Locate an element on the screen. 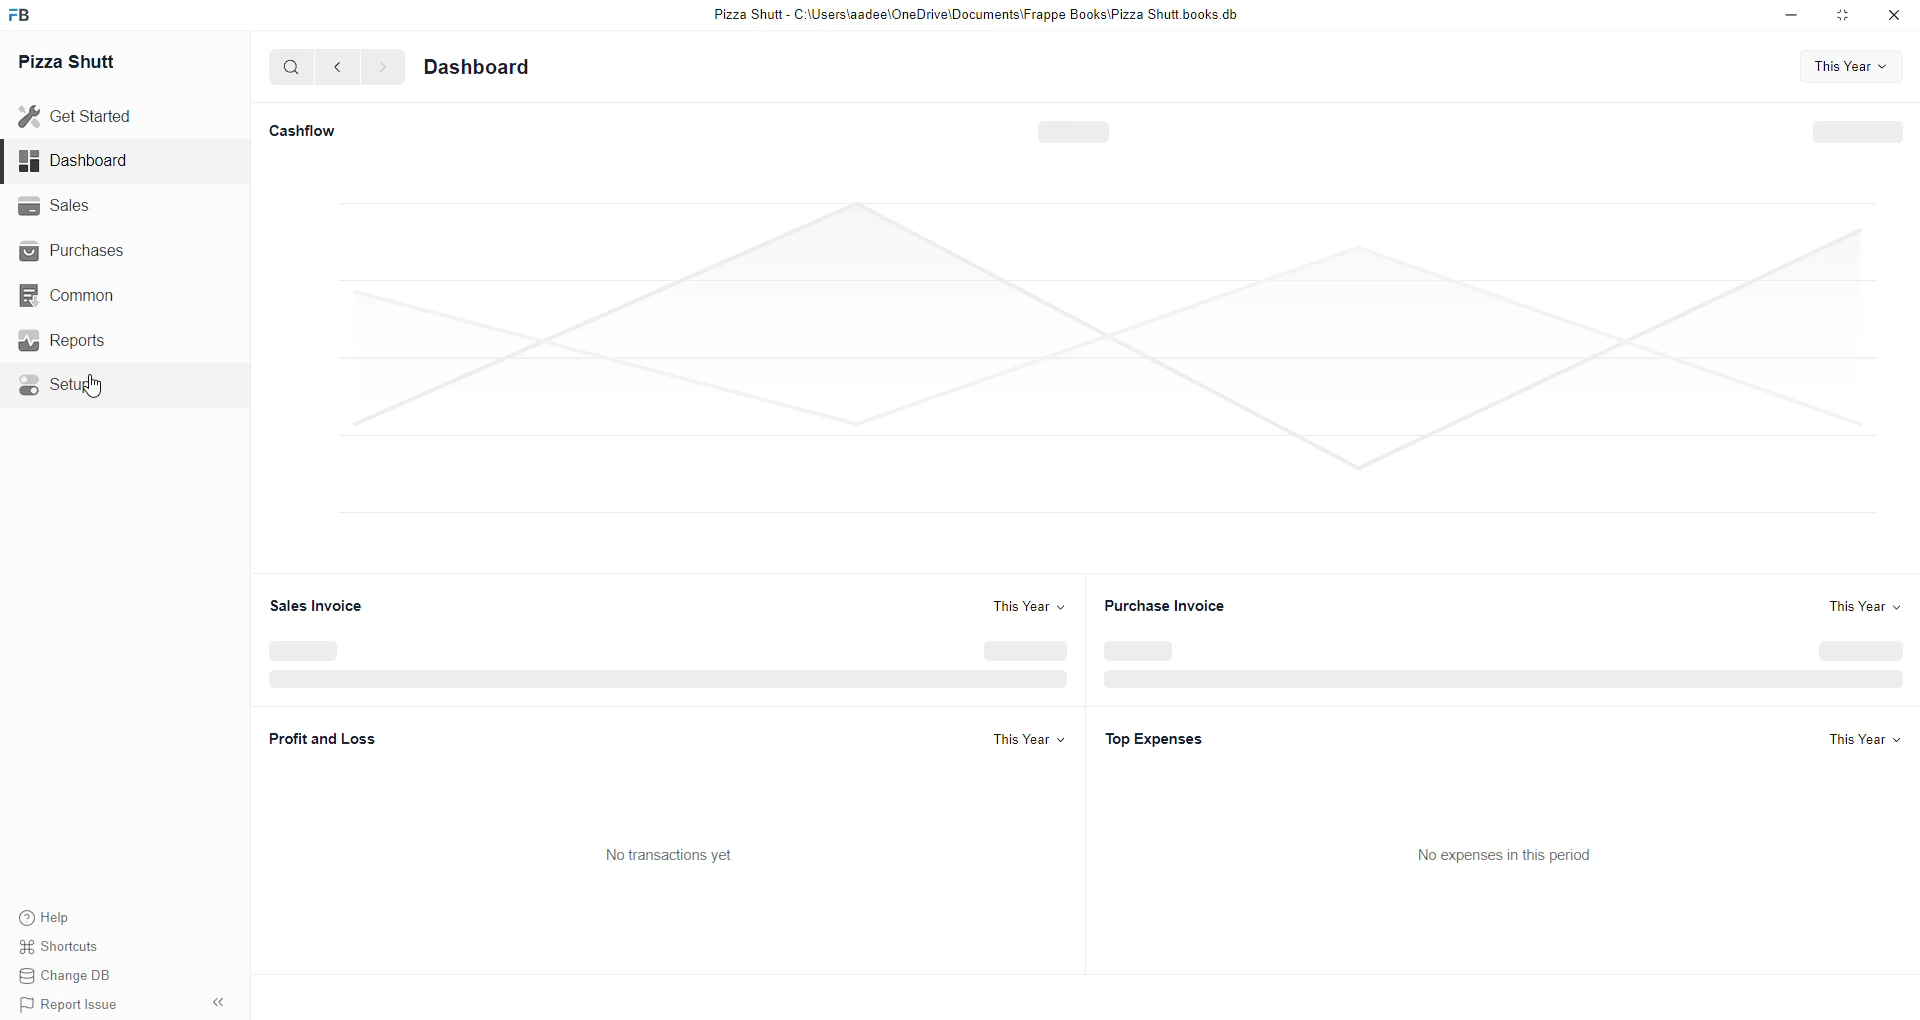 The image size is (1920, 1020). No expenses in this period is located at coordinates (1516, 858).